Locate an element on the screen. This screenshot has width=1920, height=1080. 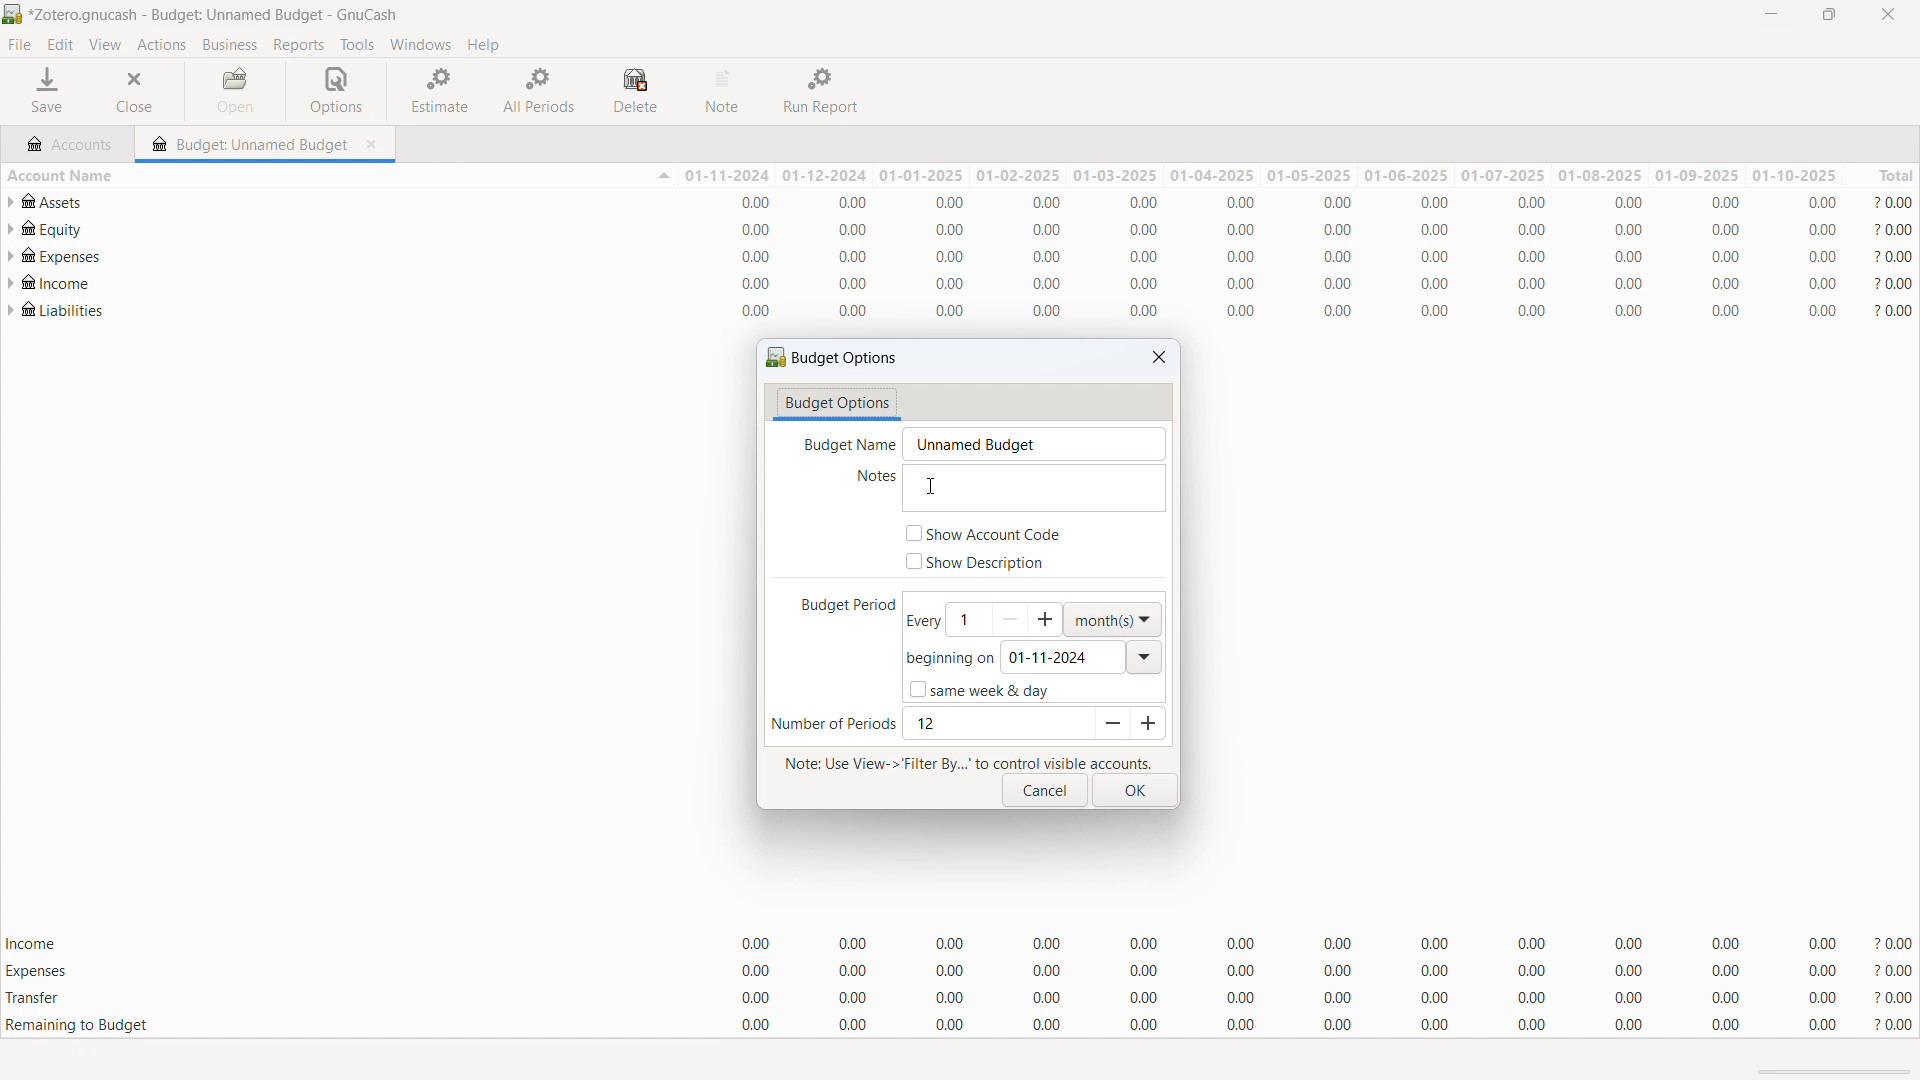
cancel is located at coordinates (1045, 791).